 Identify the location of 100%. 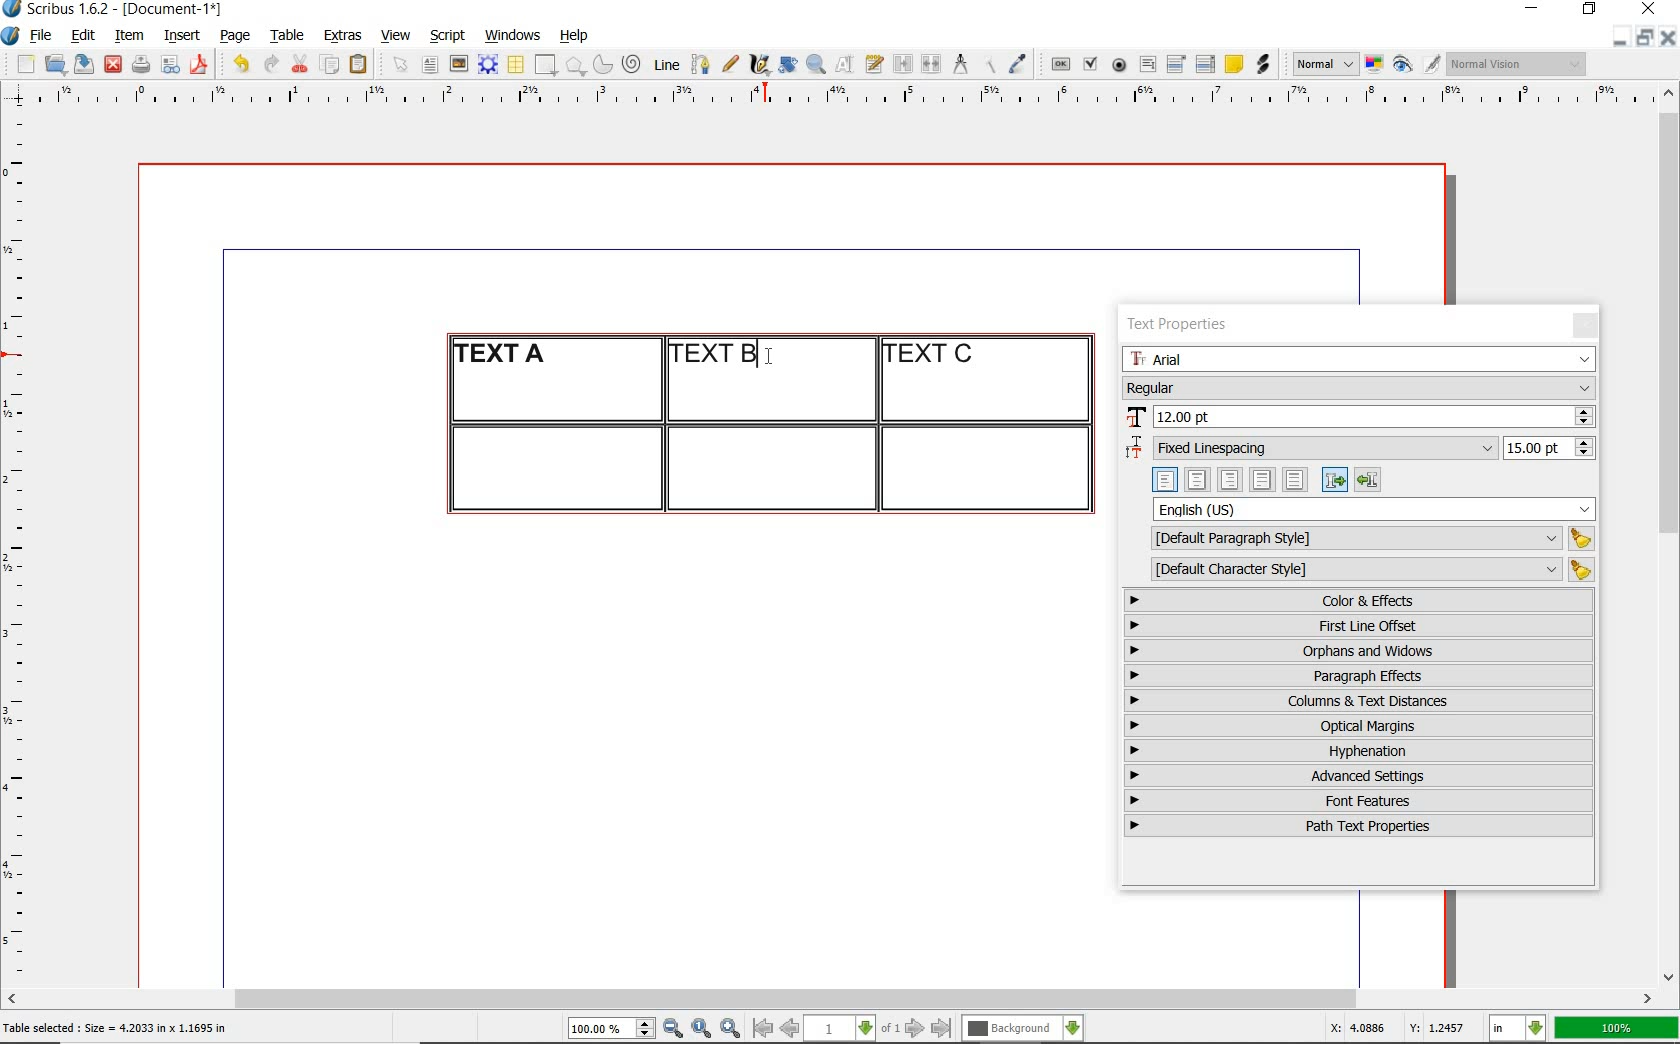
(1618, 1028).